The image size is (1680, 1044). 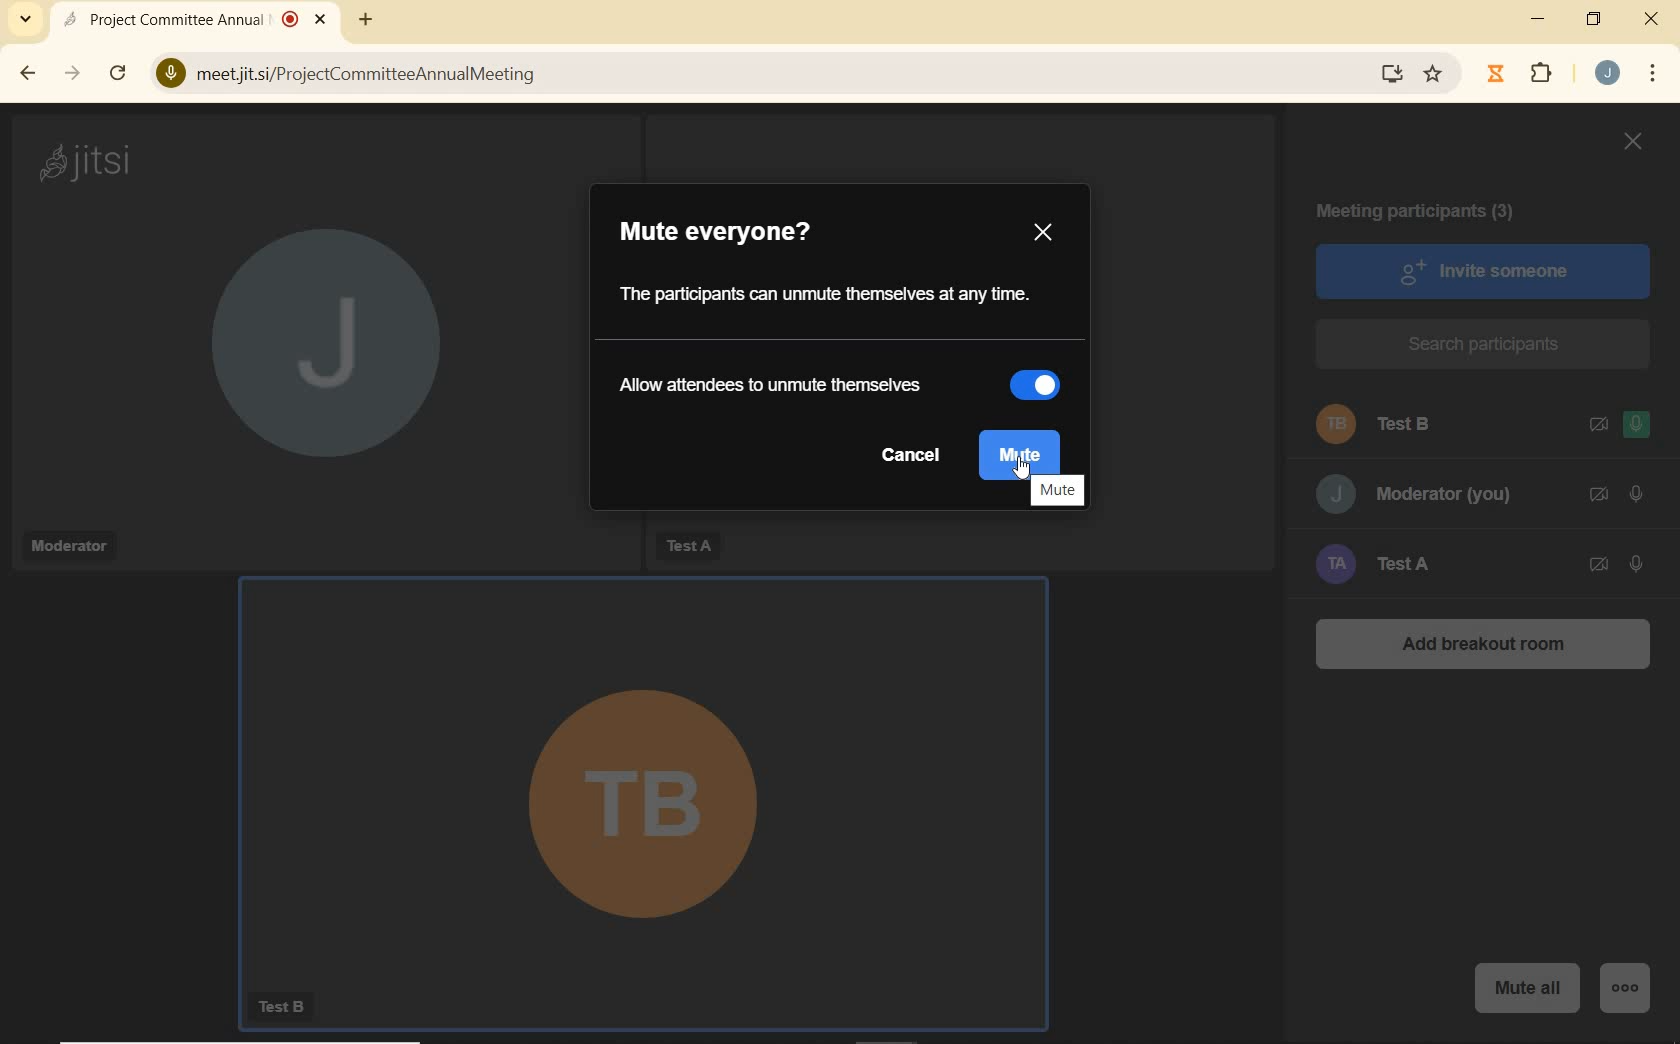 What do you see at coordinates (1632, 145) in the screenshot?
I see `CLOSE` at bounding box center [1632, 145].